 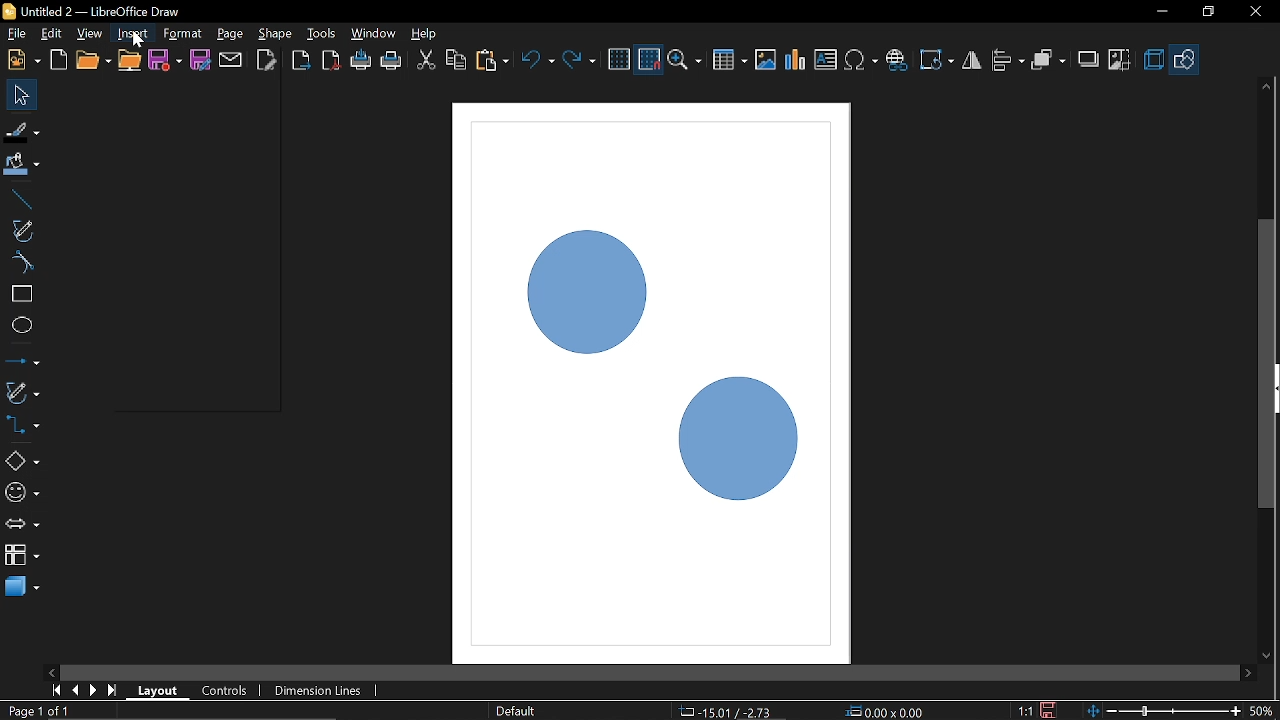 What do you see at coordinates (22, 496) in the screenshot?
I see `symbol shapes` at bounding box center [22, 496].